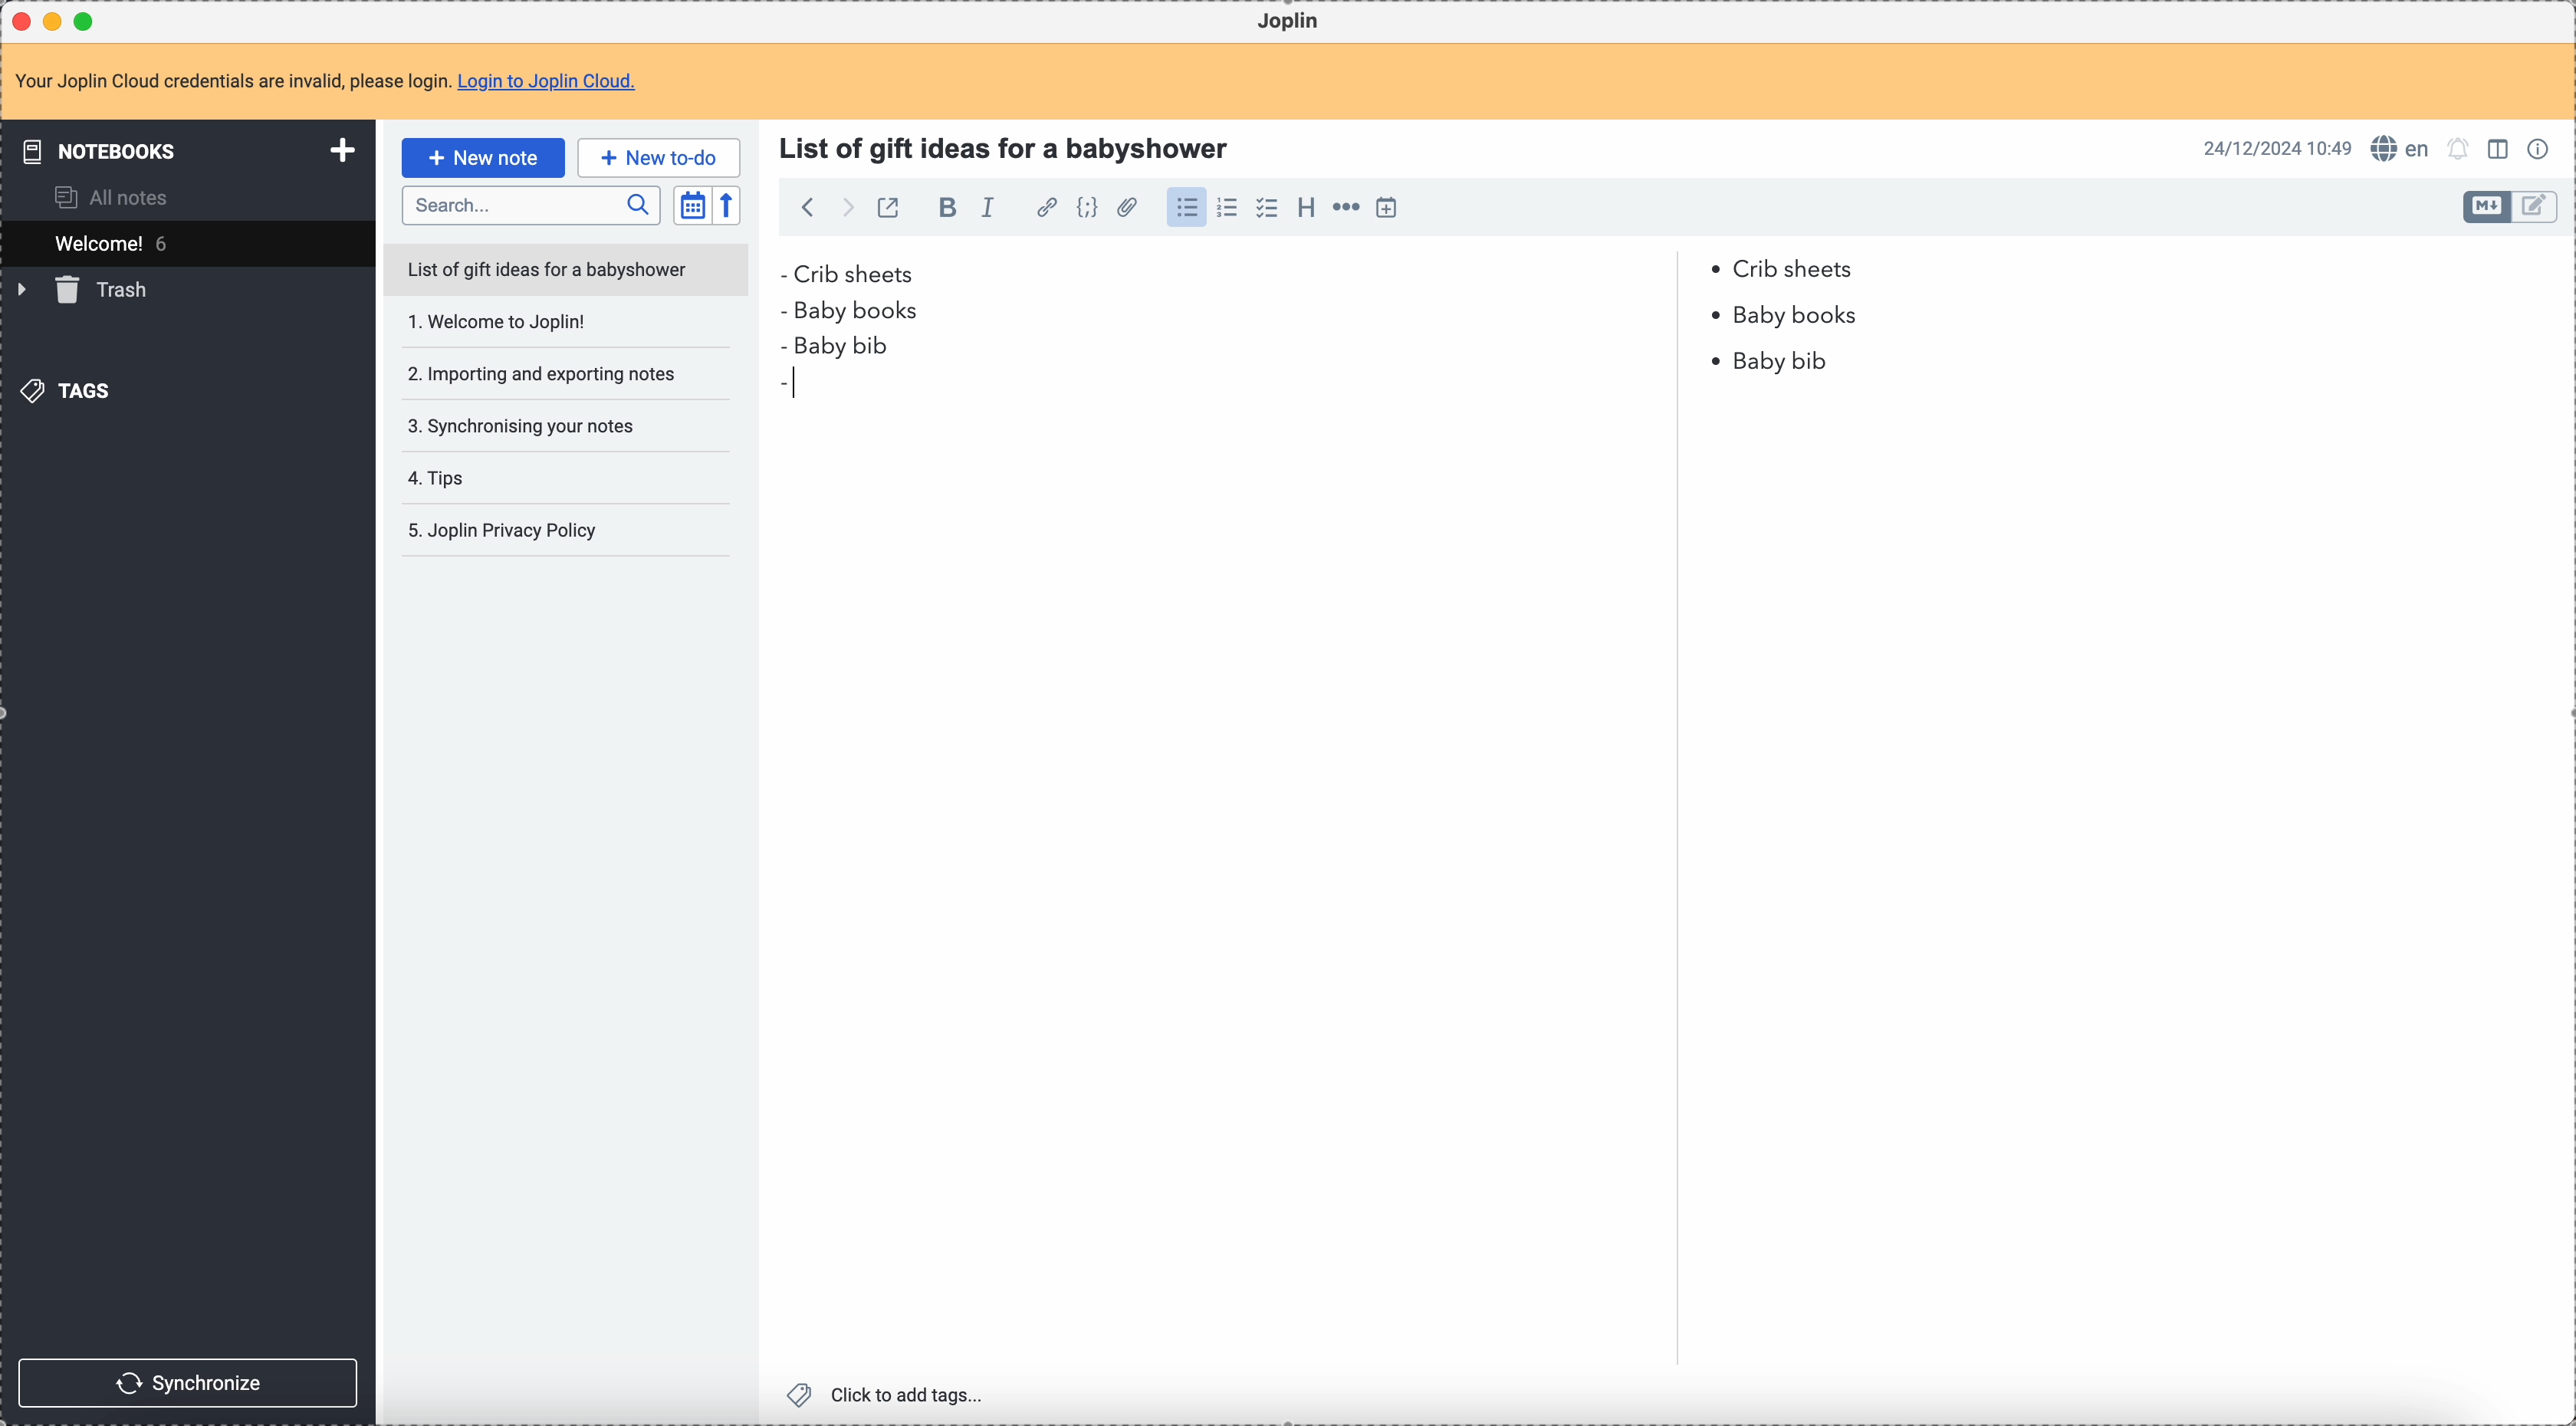 This screenshot has width=2576, height=1426. Describe the element at coordinates (1306, 212) in the screenshot. I see `heading` at that location.